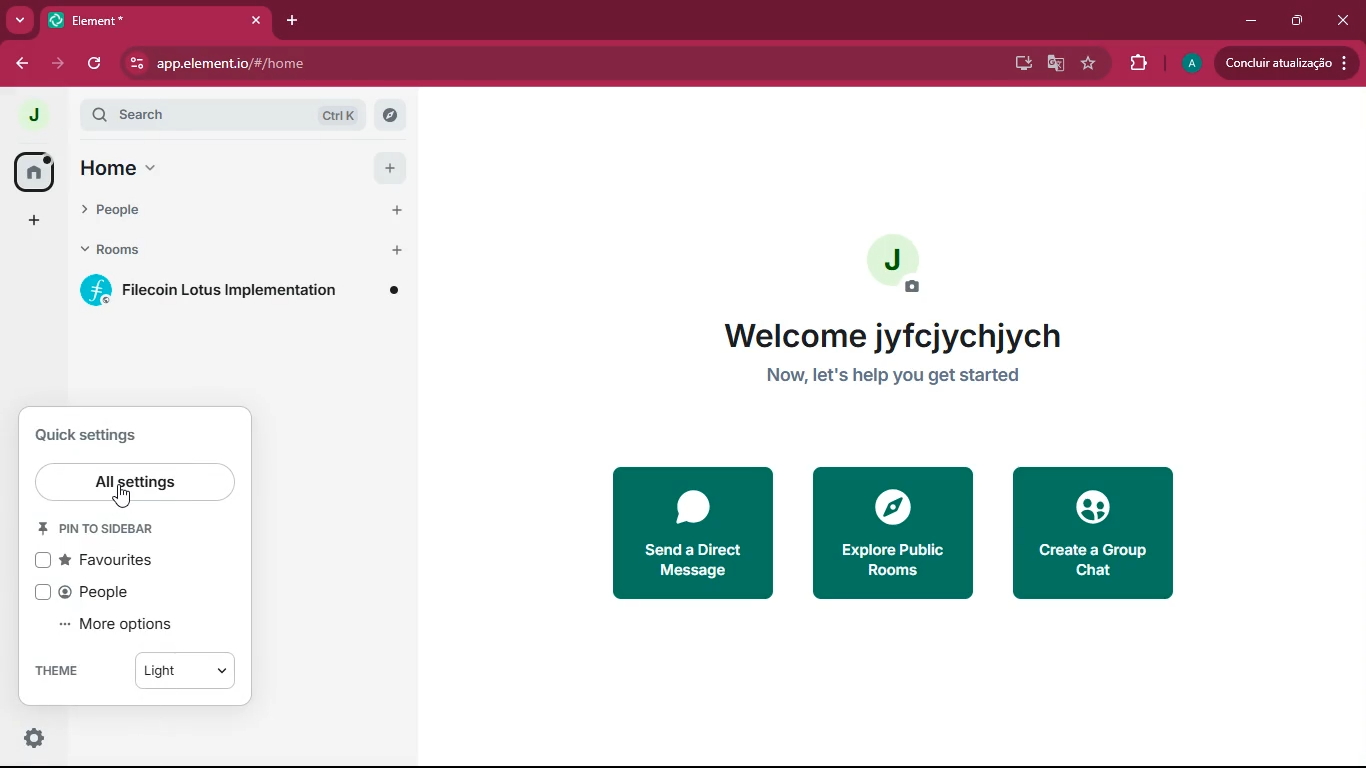 The height and width of the screenshot is (768, 1366). I want to click on people, so click(105, 592).